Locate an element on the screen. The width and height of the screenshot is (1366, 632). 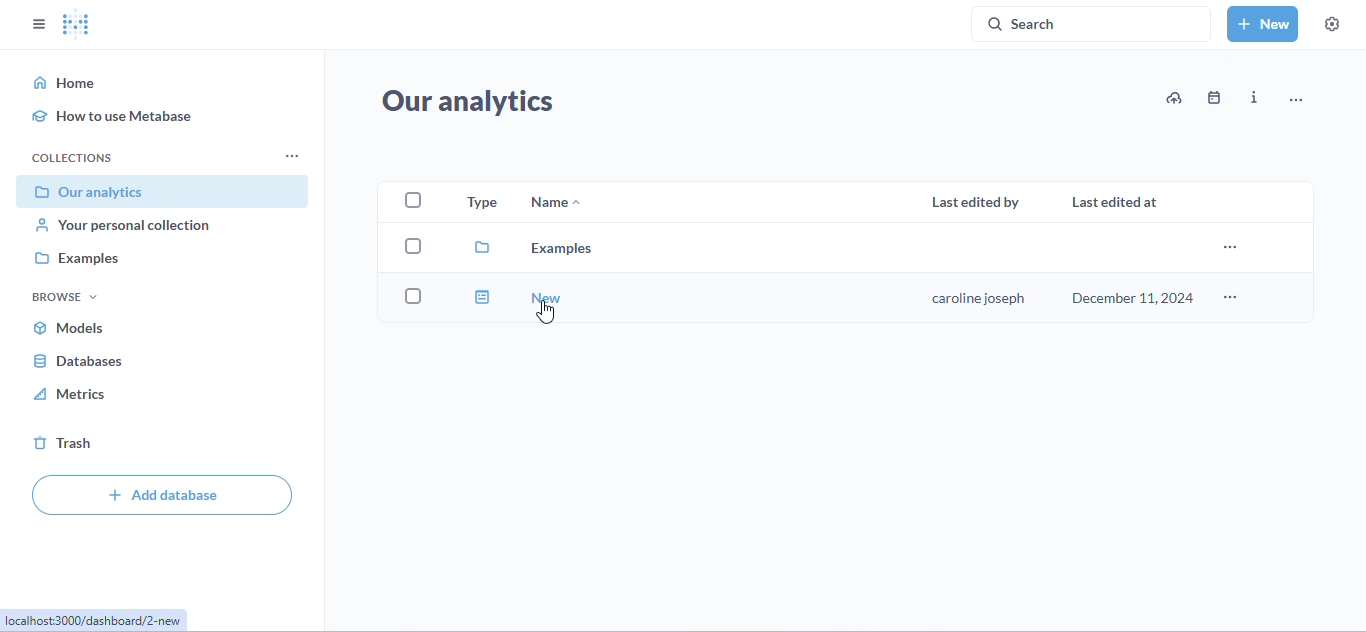
upload data to our analytics is located at coordinates (1174, 98).